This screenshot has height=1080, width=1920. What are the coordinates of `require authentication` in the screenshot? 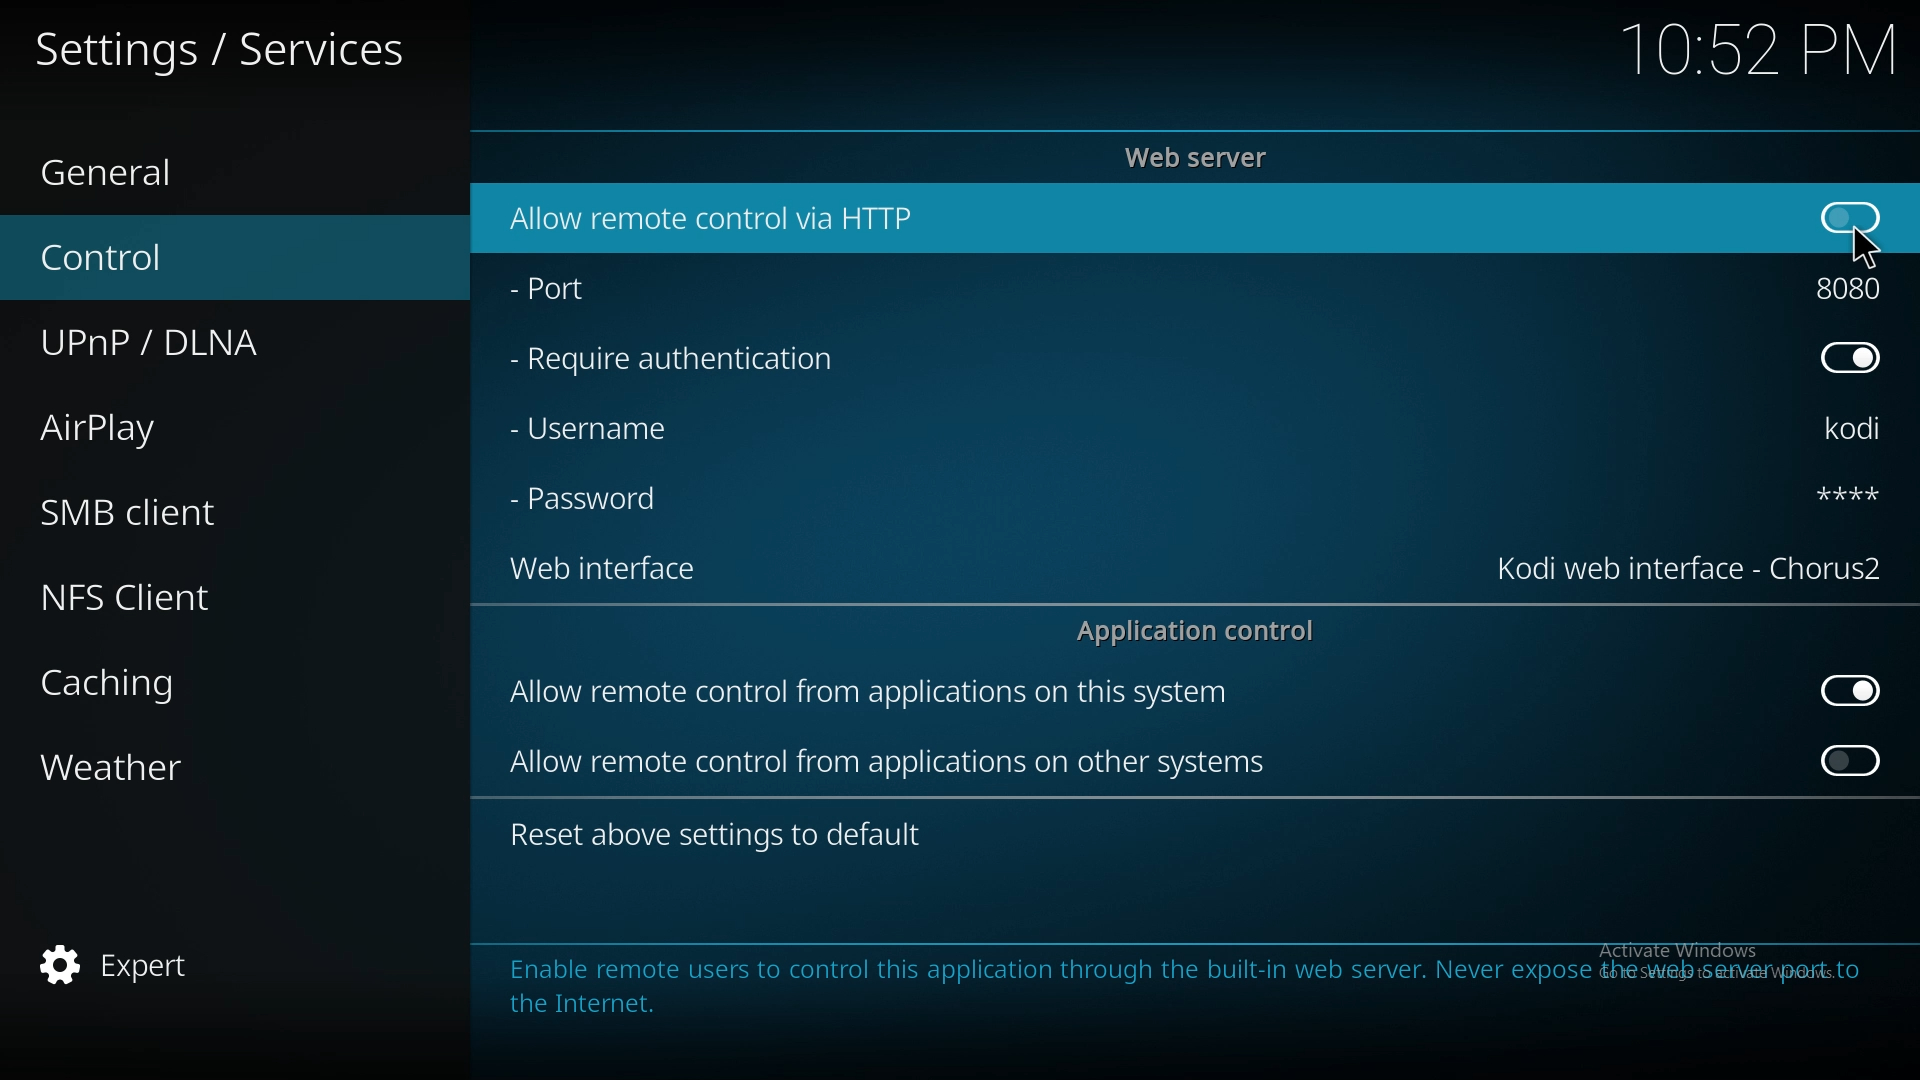 It's located at (674, 360).